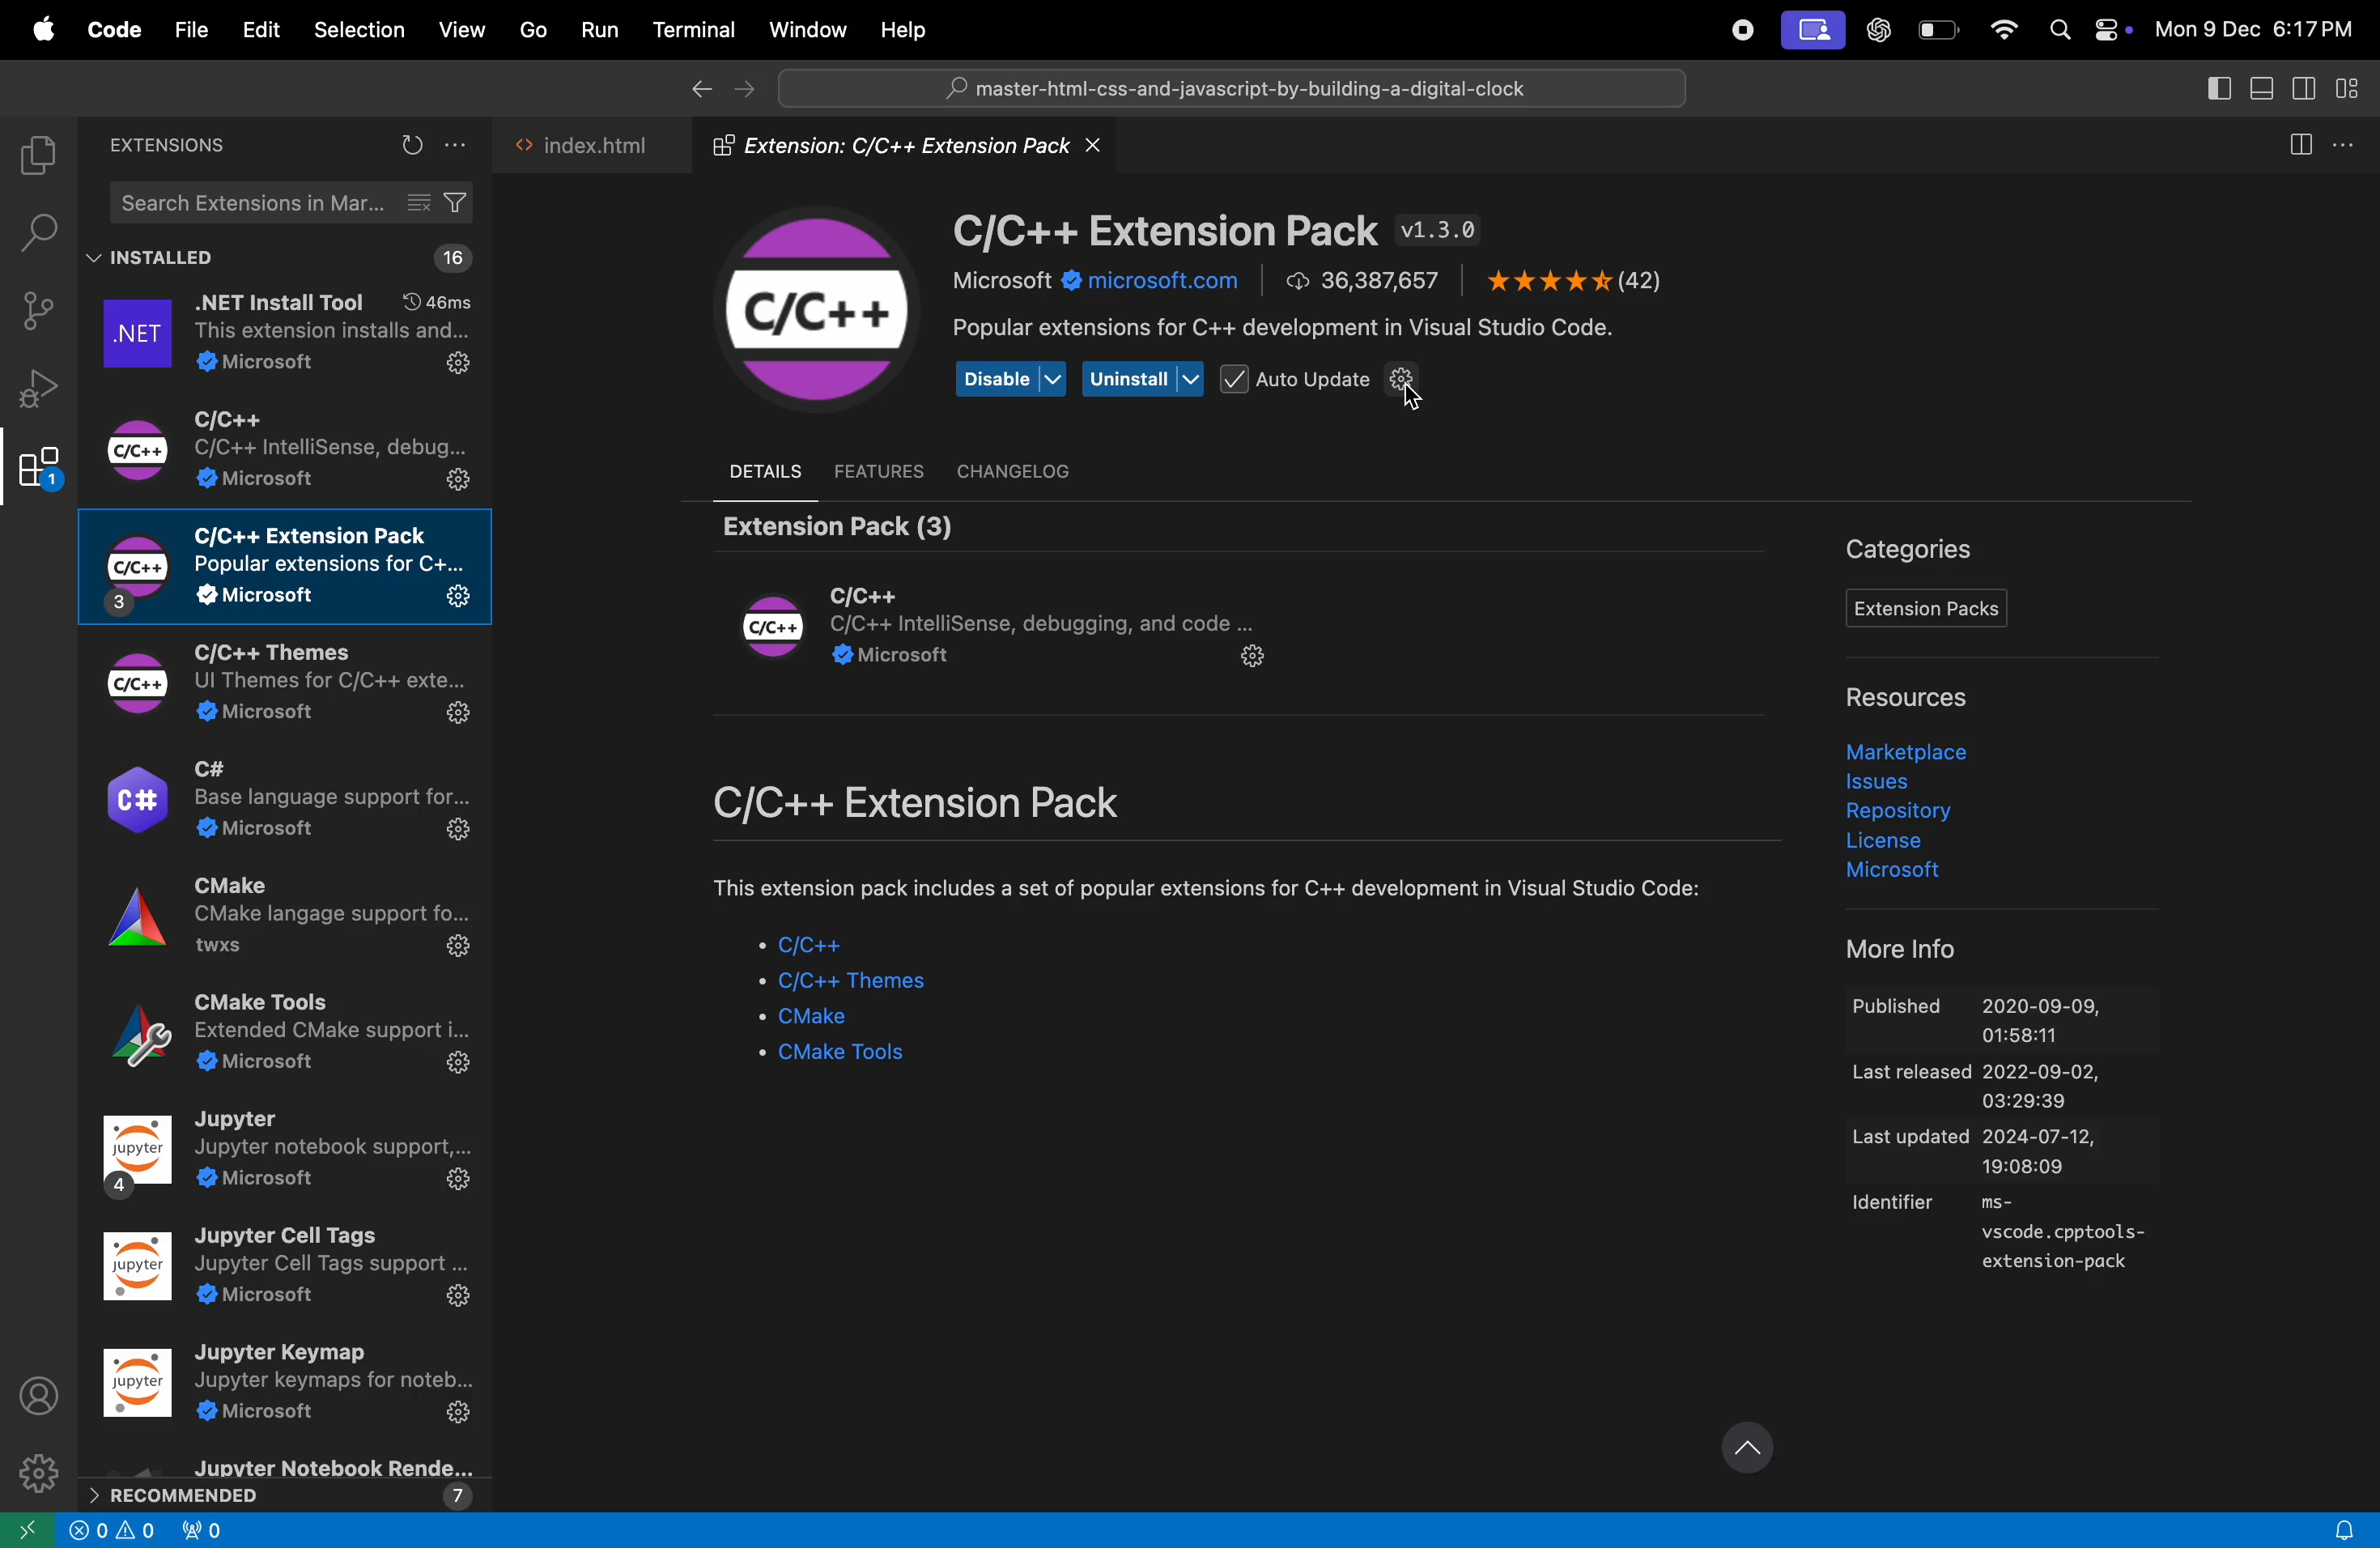 Image resolution: width=2380 pixels, height=1548 pixels. I want to click on Code, so click(115, 30).